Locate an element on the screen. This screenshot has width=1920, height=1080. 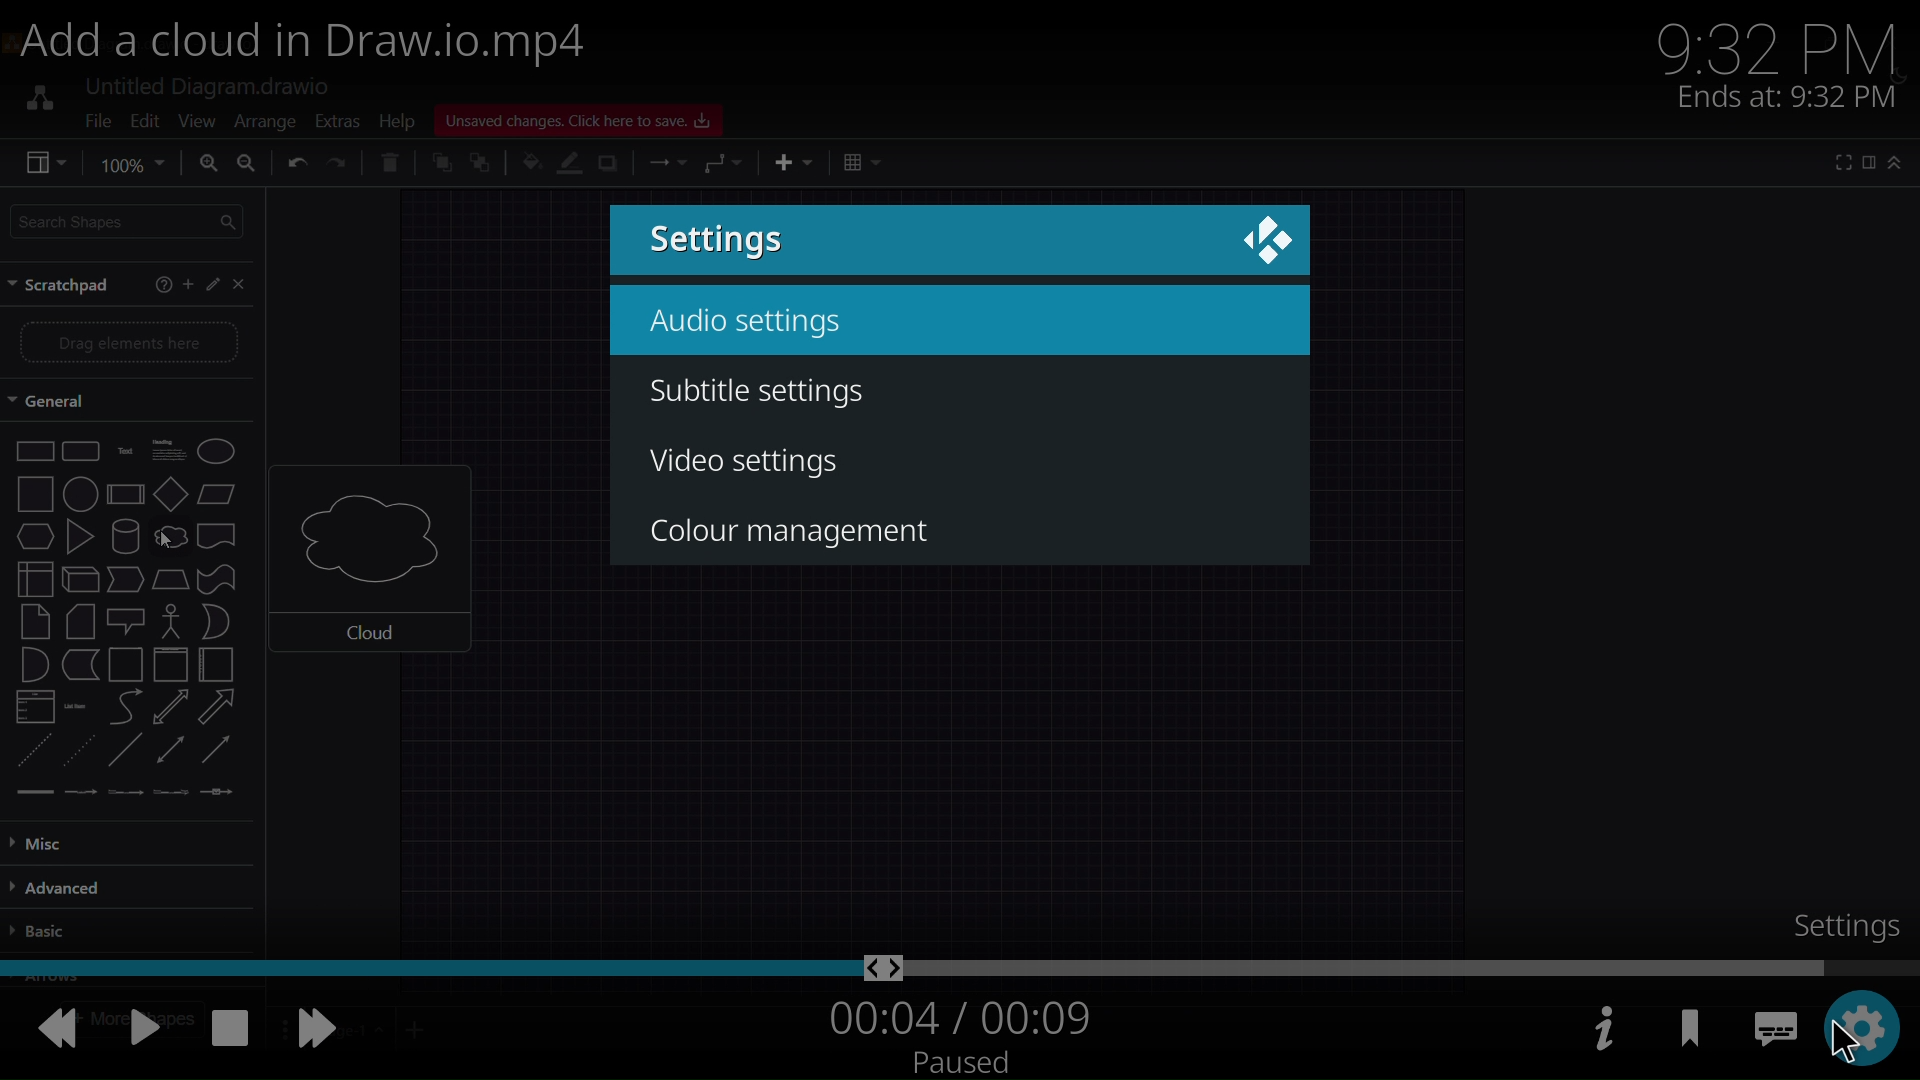
paused is located at coordinates (964, 1063).